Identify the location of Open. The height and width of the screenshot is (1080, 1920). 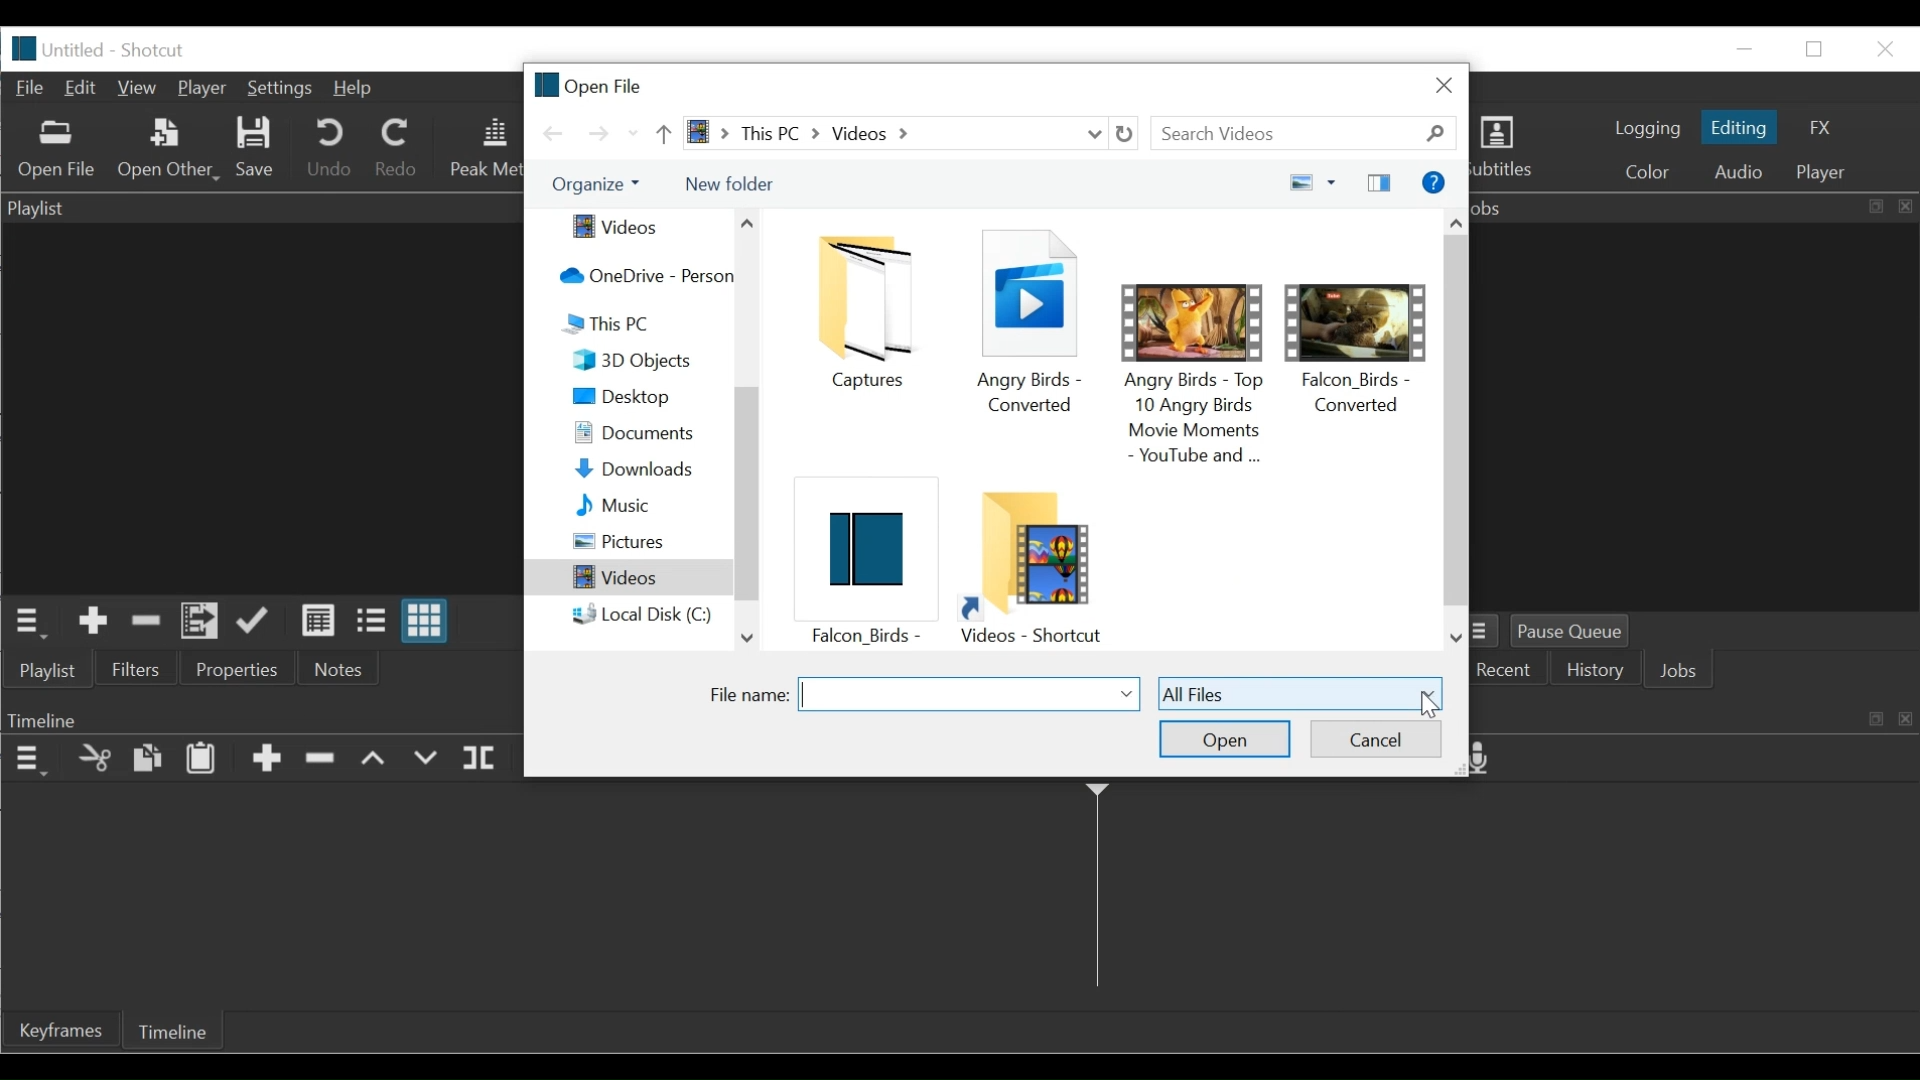
(1226, 739).